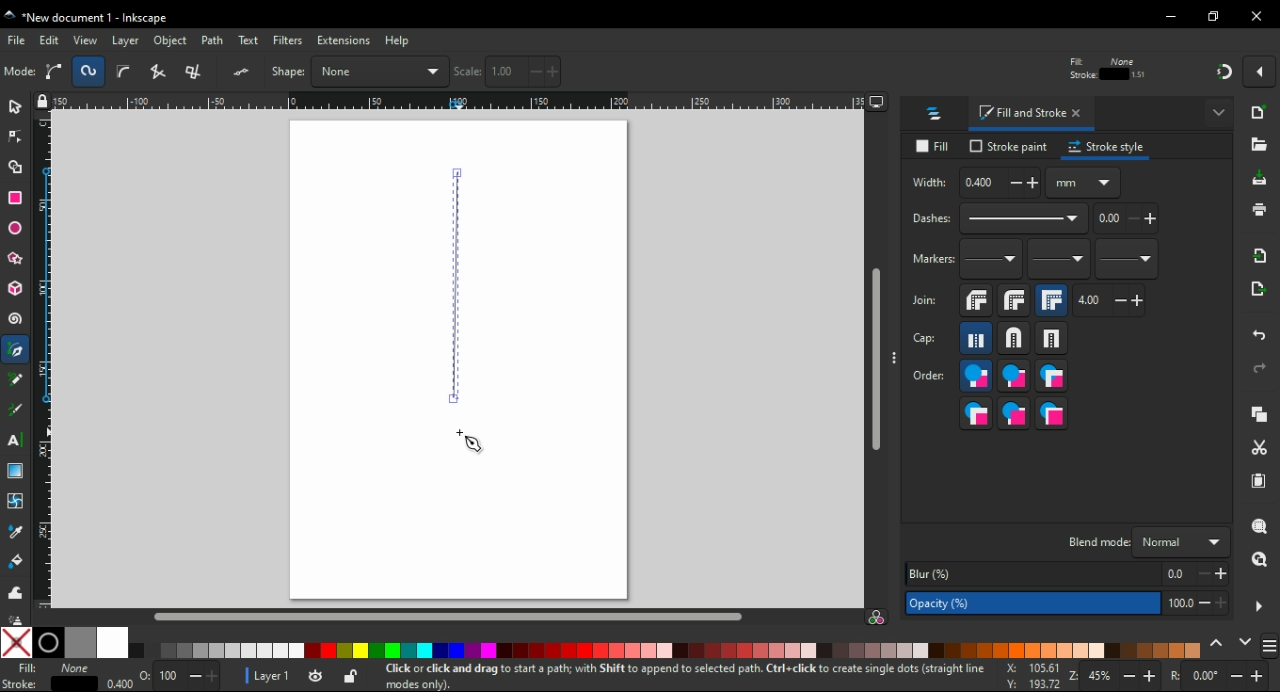 The image size is (1280, 692). What do you see at coordinates (1142, 72) in the screenshot?
I see `move gradients along with other objects` at bounding box center [1142, 72].